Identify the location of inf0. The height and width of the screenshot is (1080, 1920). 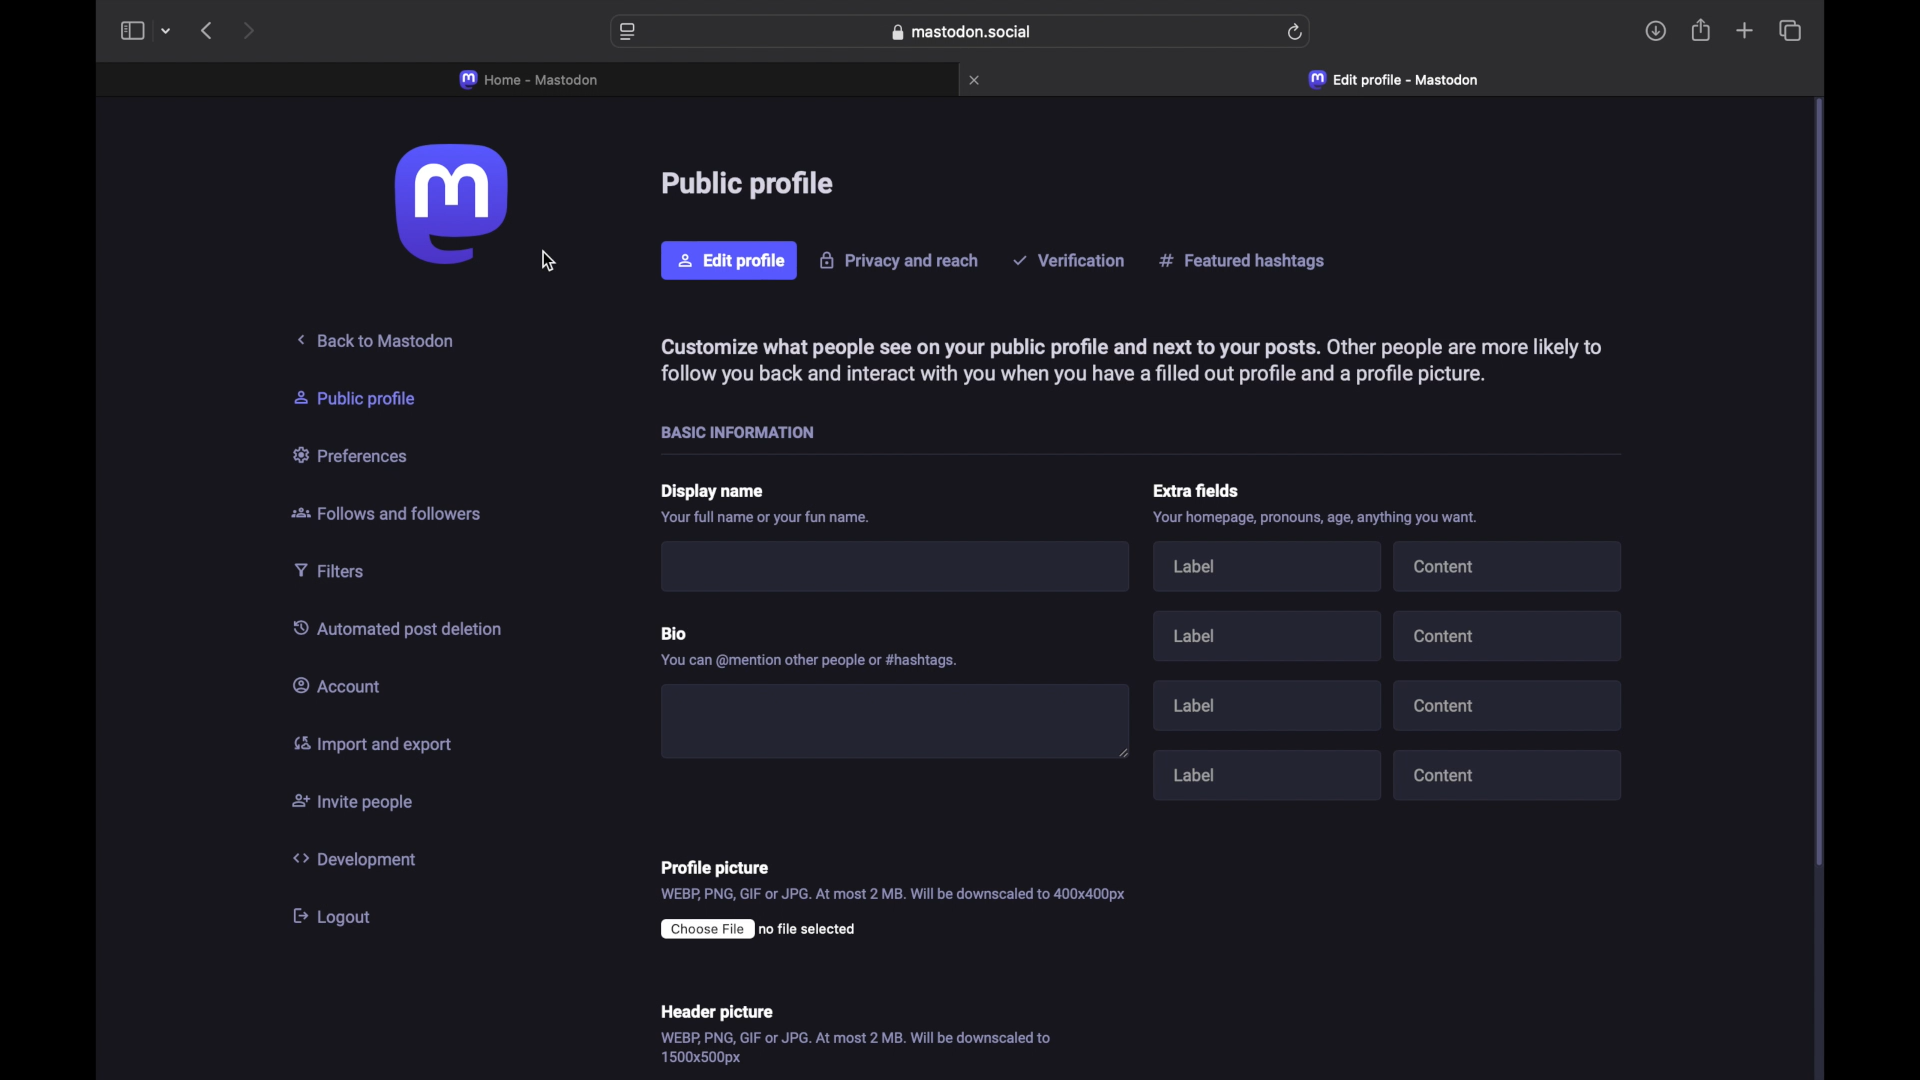
(1320, 519).